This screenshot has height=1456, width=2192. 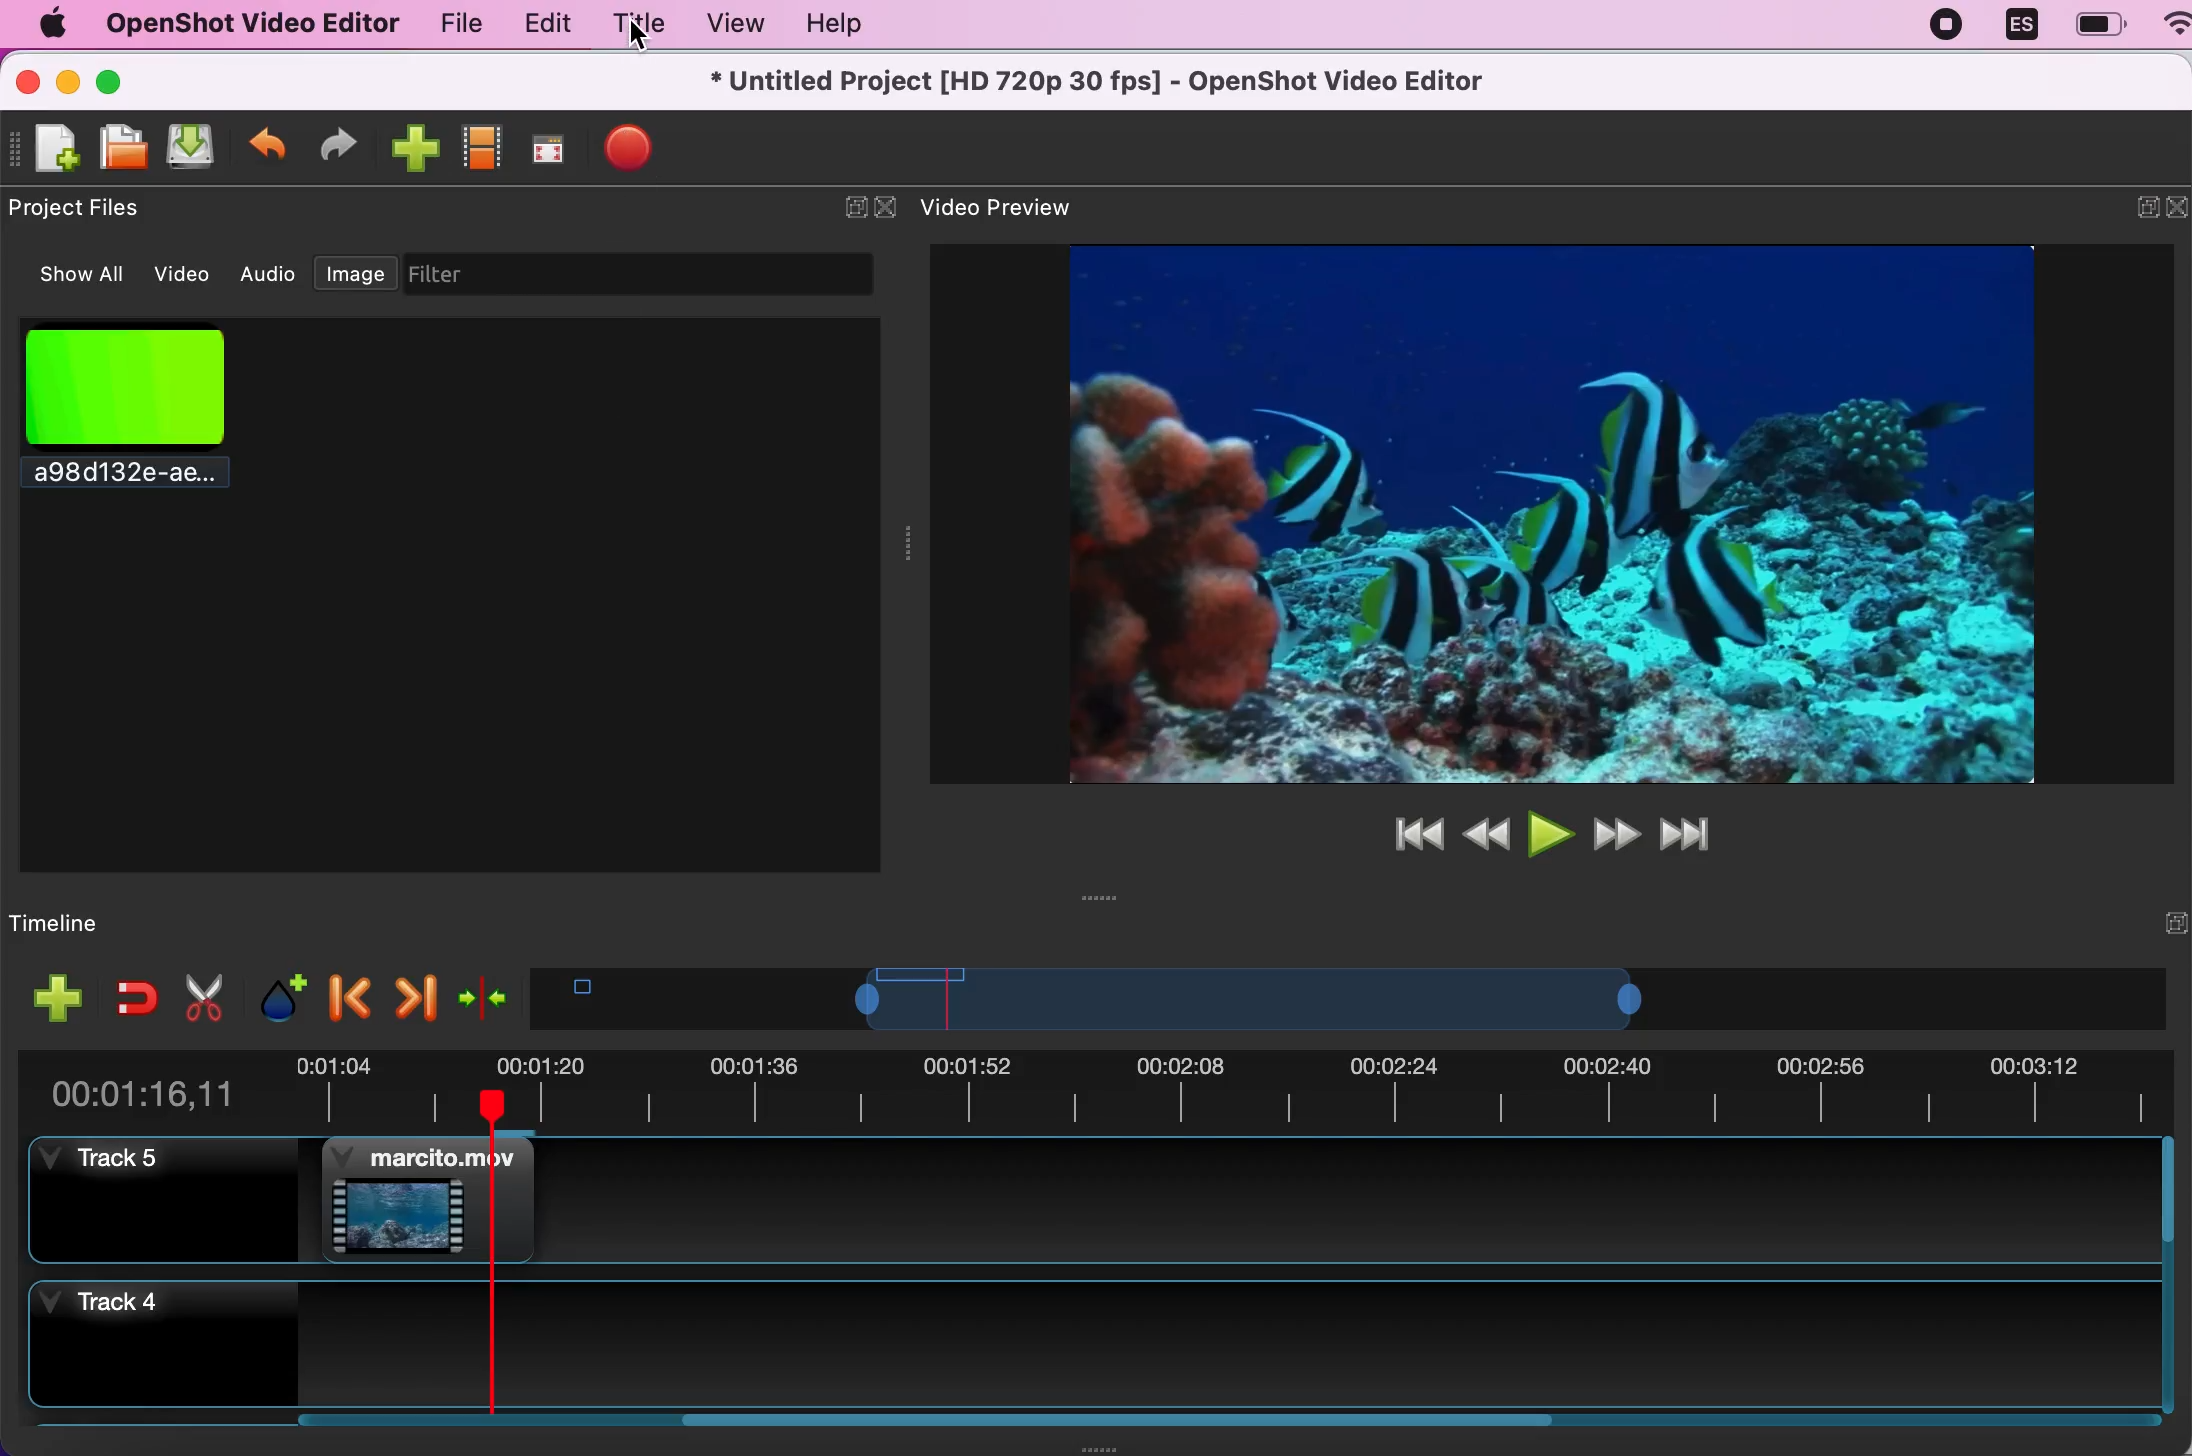 What do you see at coordinates (49, 149) in the screenshot?
I see `new file` at bounding box center [49, 149].